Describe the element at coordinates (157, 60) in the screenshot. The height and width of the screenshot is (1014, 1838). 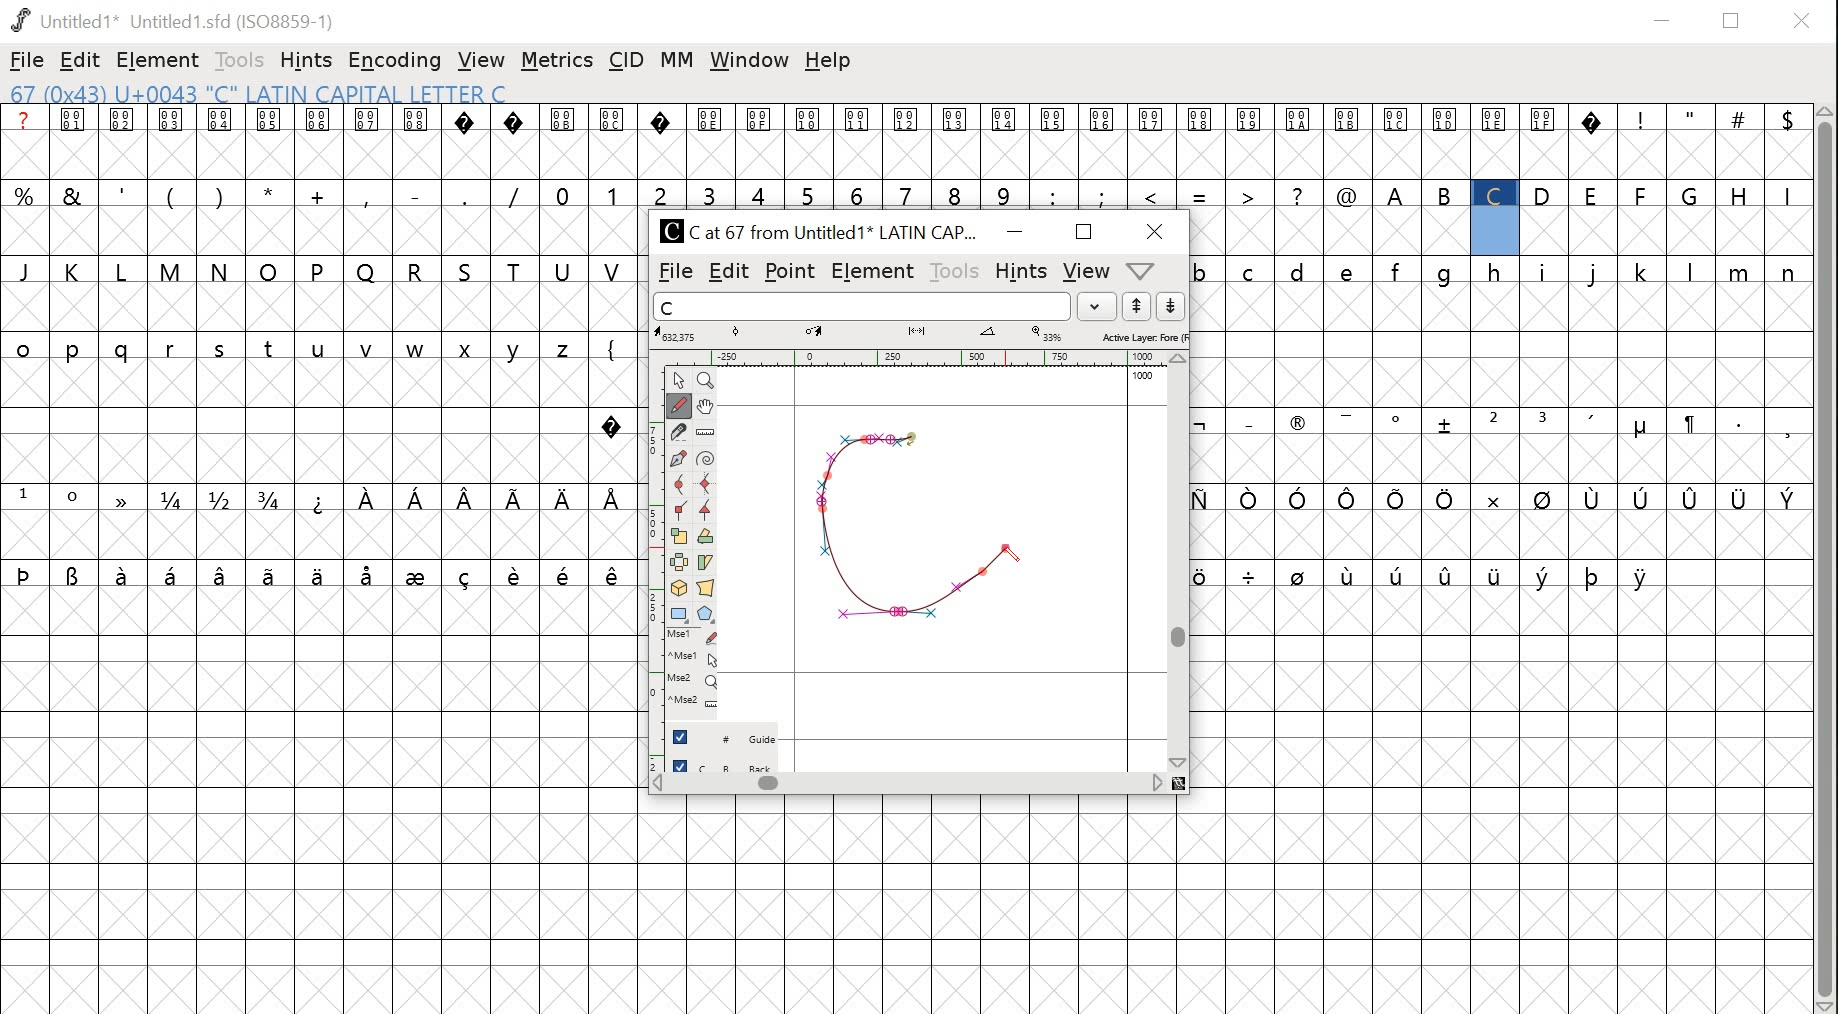
I see `element` at that location.